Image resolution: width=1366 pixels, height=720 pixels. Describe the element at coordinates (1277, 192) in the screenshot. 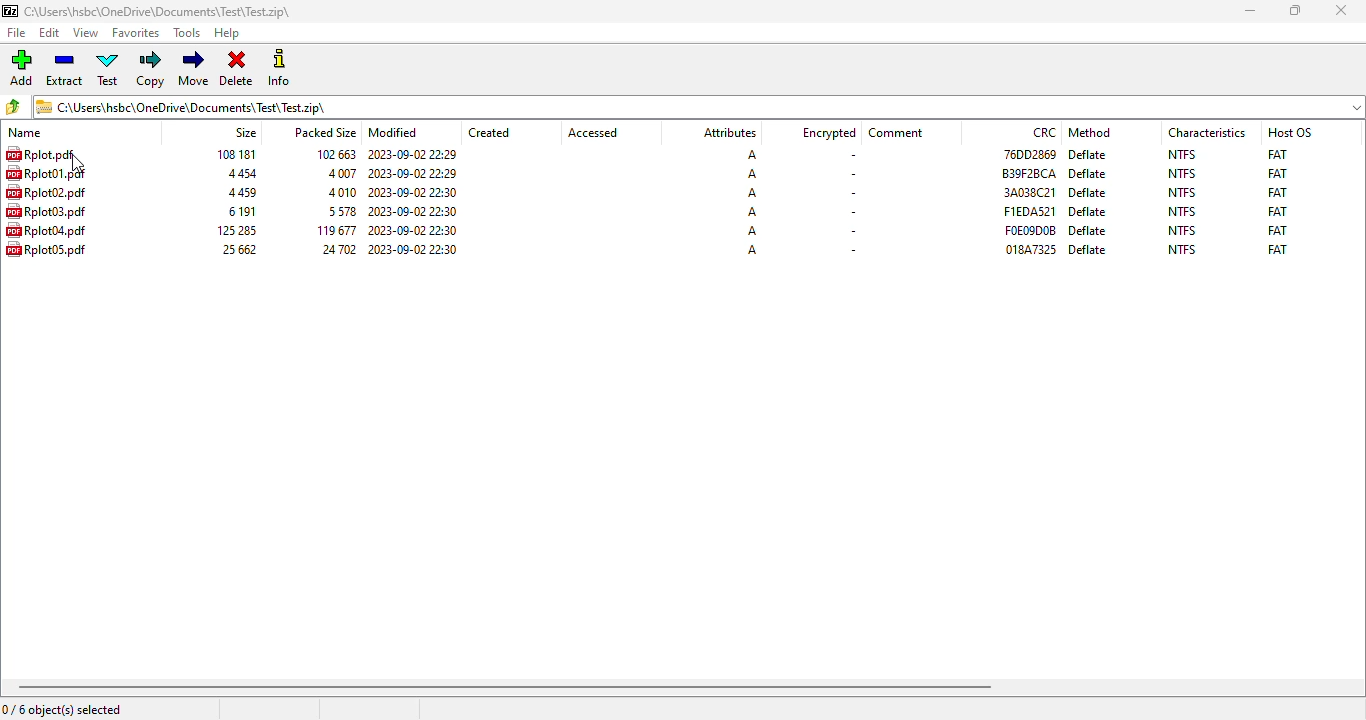

I see `FAT` at that location.